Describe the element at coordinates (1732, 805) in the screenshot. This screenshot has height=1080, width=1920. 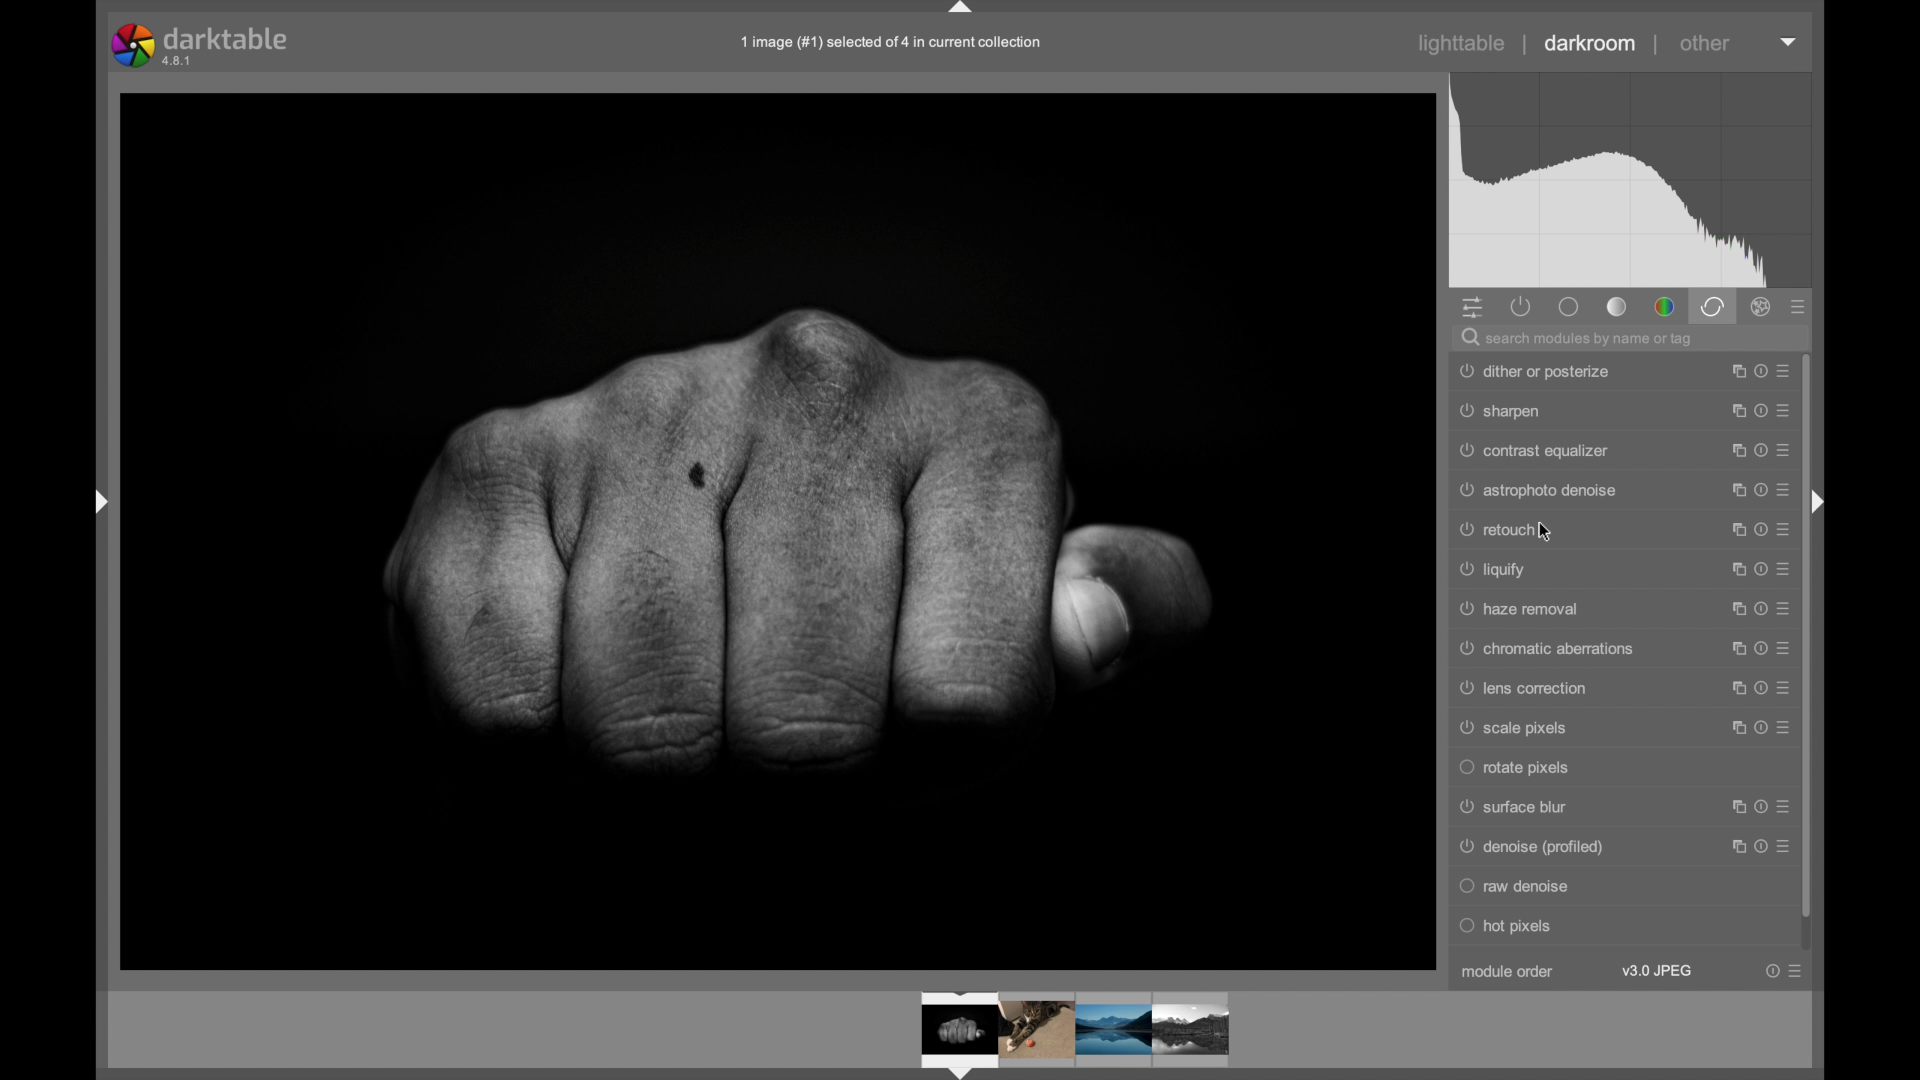
I see `maximize` at that location.